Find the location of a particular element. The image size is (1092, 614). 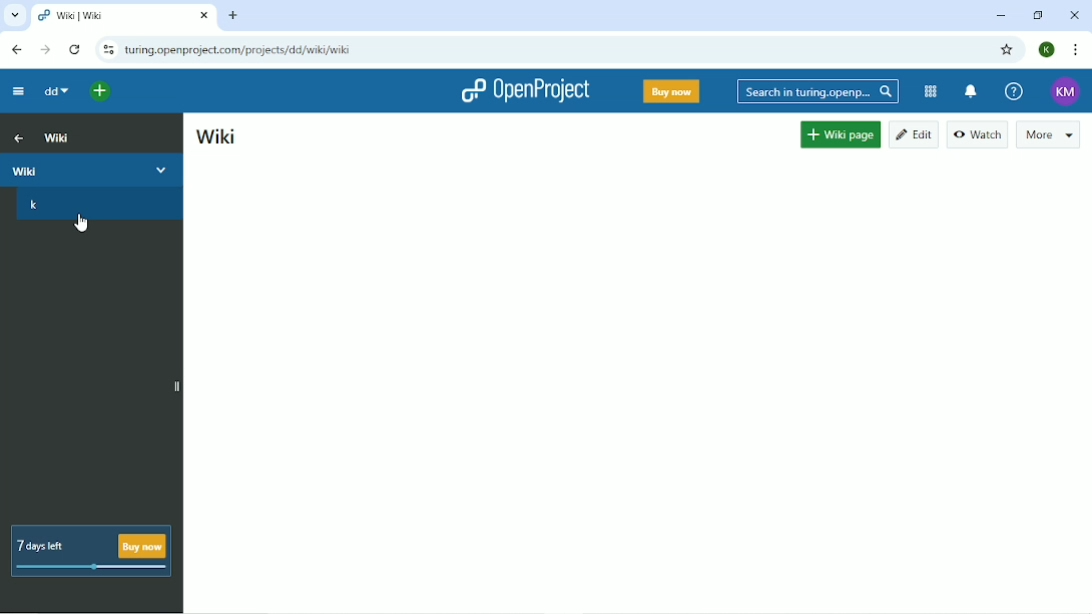

Wiki is located at coordinates (92, 168).